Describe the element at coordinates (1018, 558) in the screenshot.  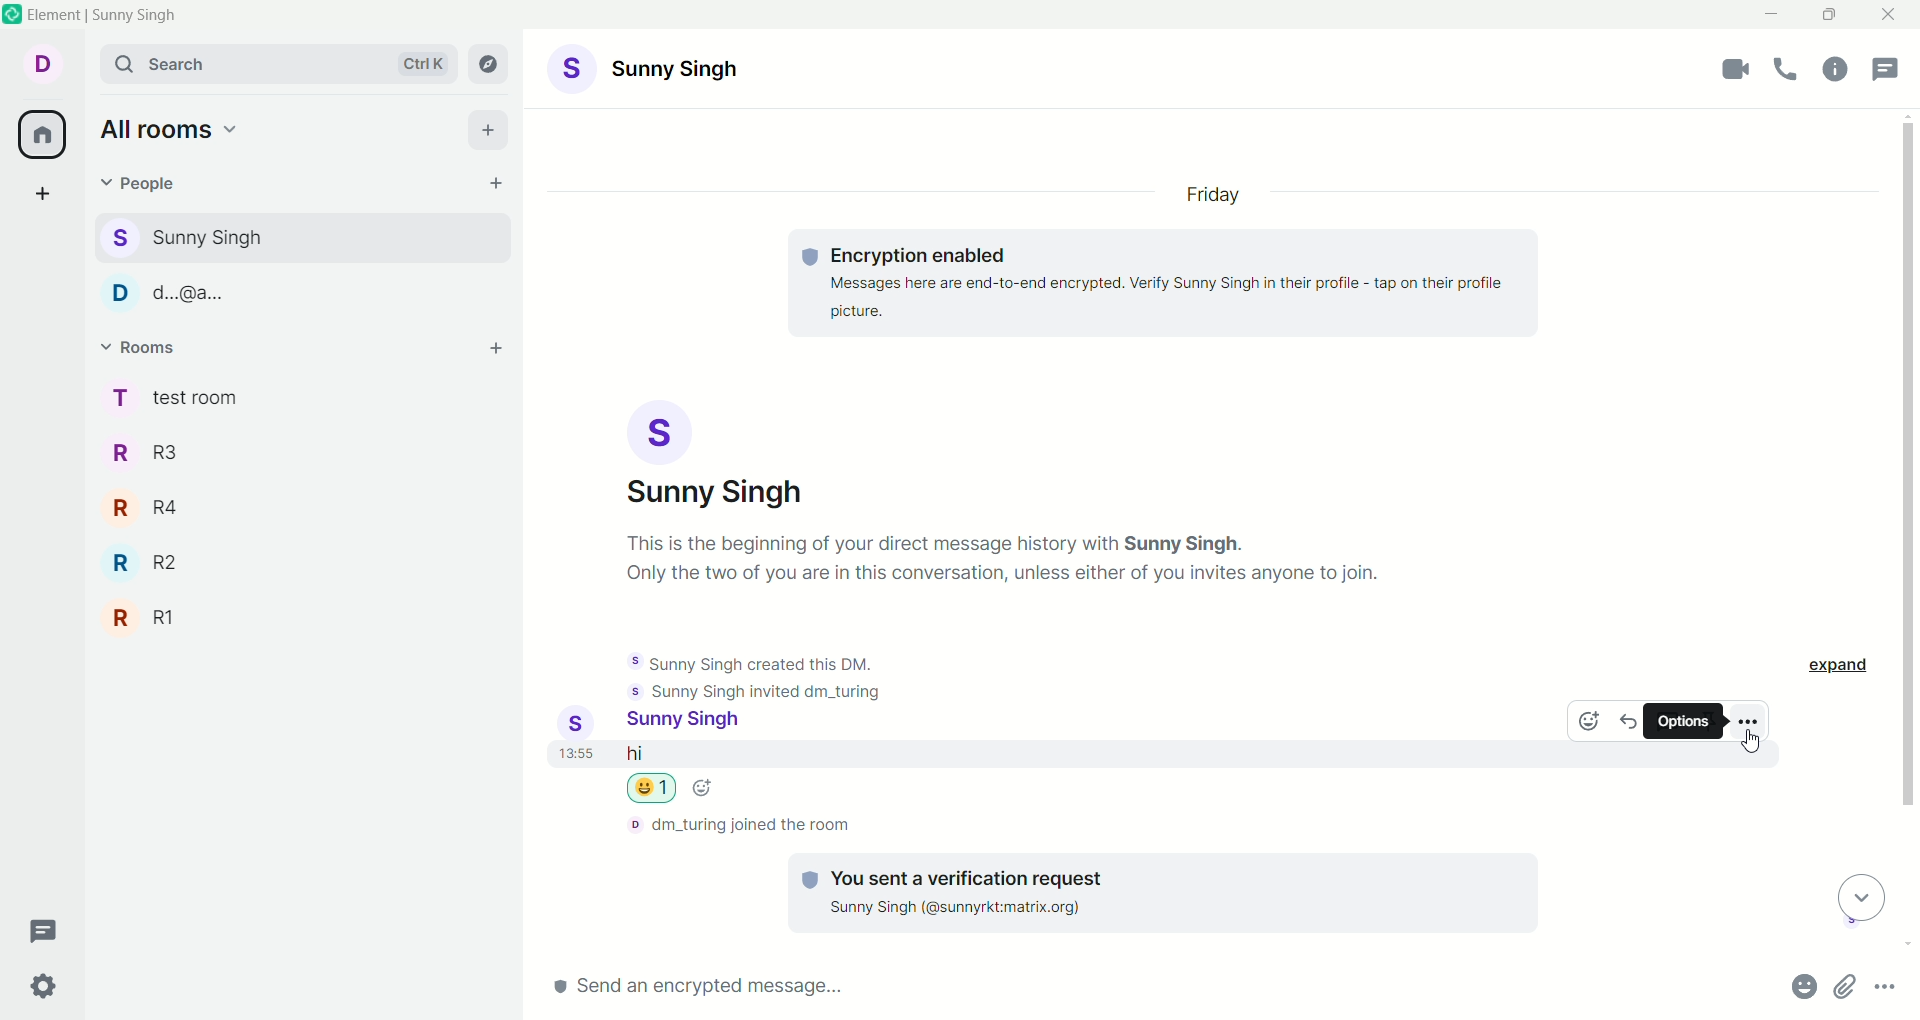
I see `text` at that location.